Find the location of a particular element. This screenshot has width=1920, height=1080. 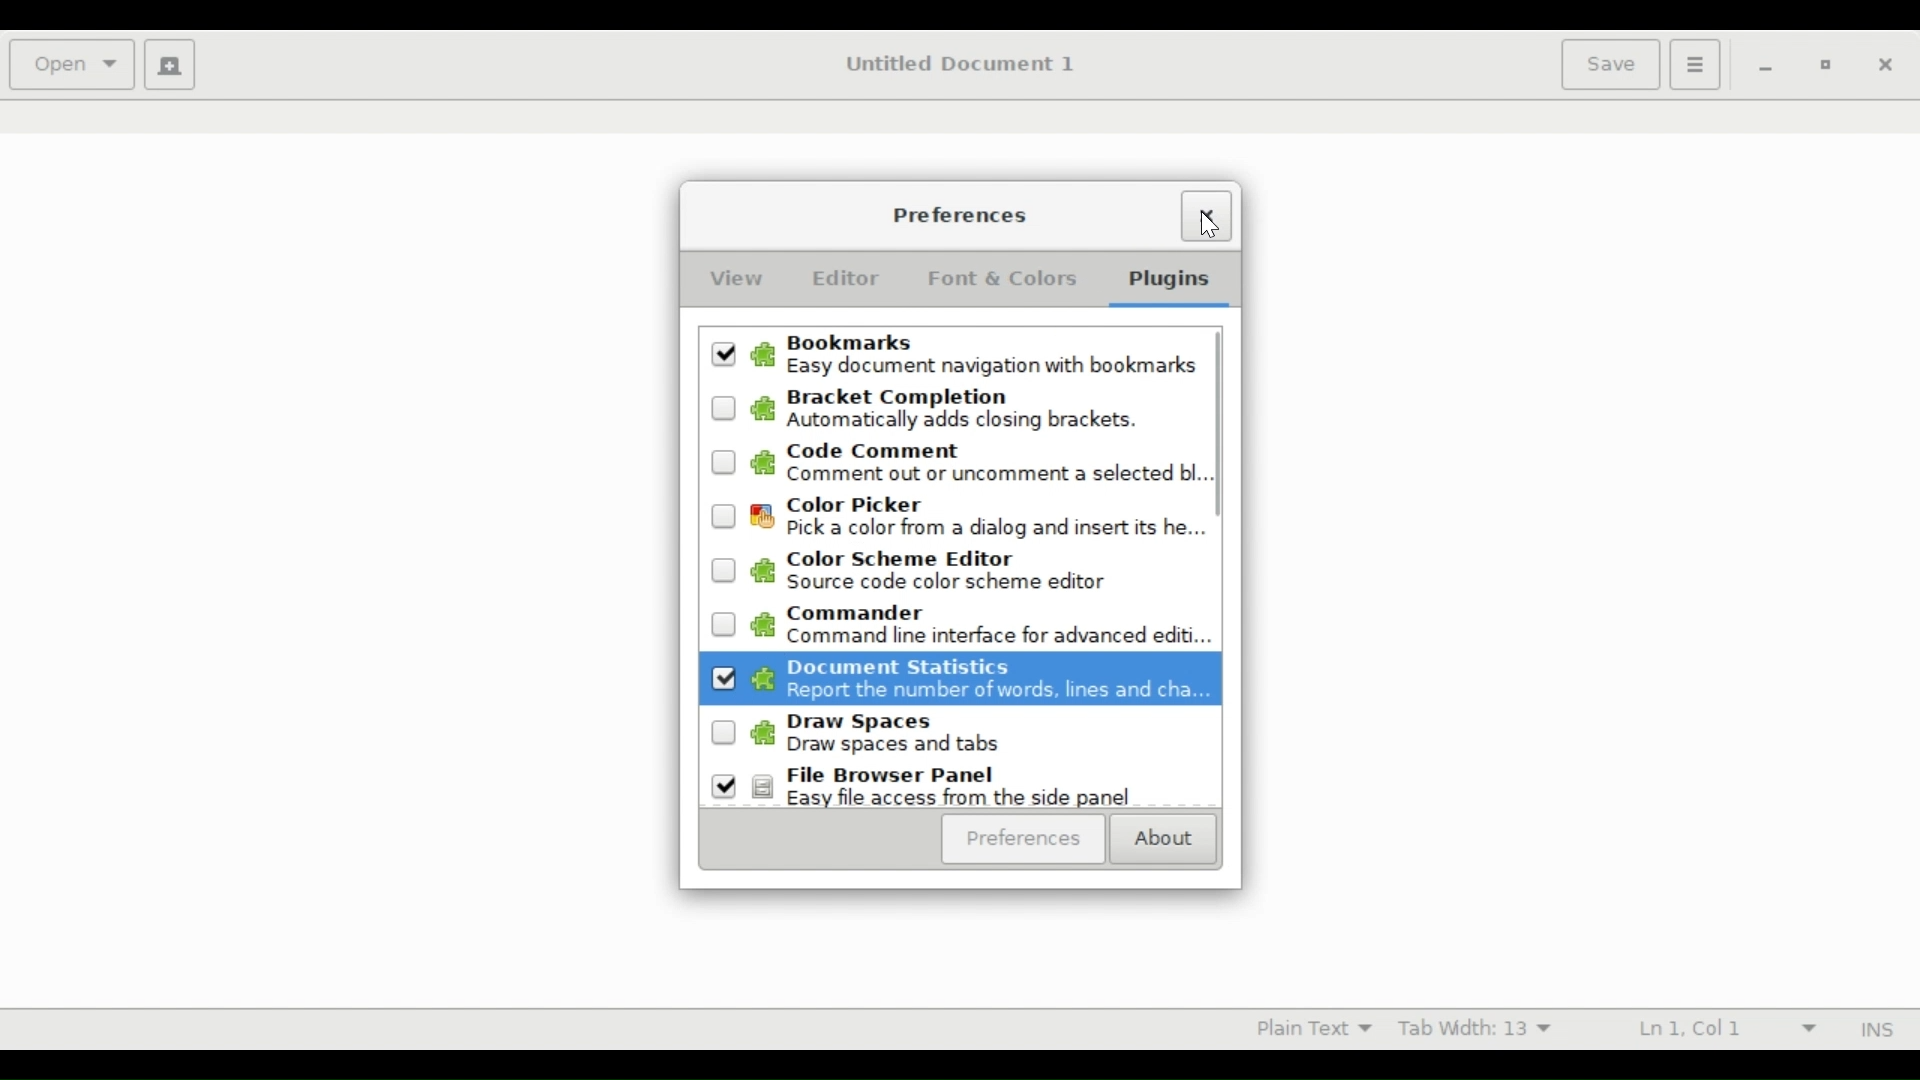

Unselected is located at coordinates (722, 677).